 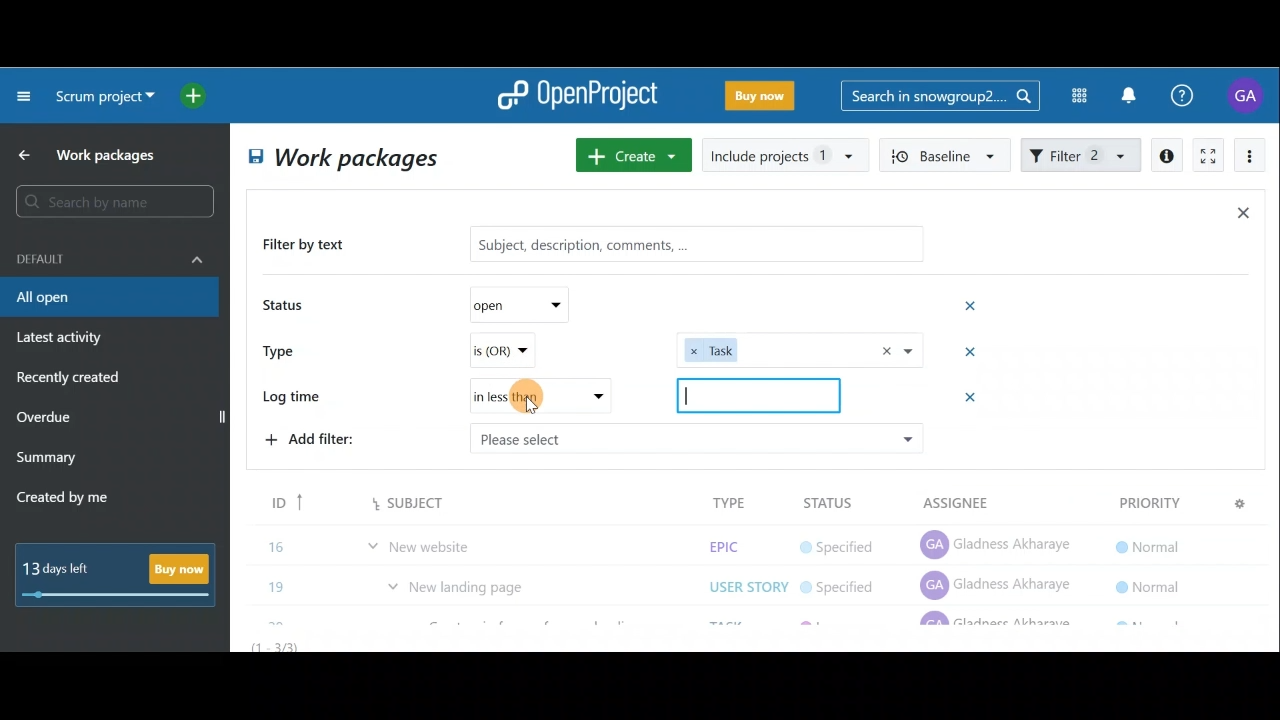 I want to click on (GA) Gladness Akharaye, so click(x=999, y=500).